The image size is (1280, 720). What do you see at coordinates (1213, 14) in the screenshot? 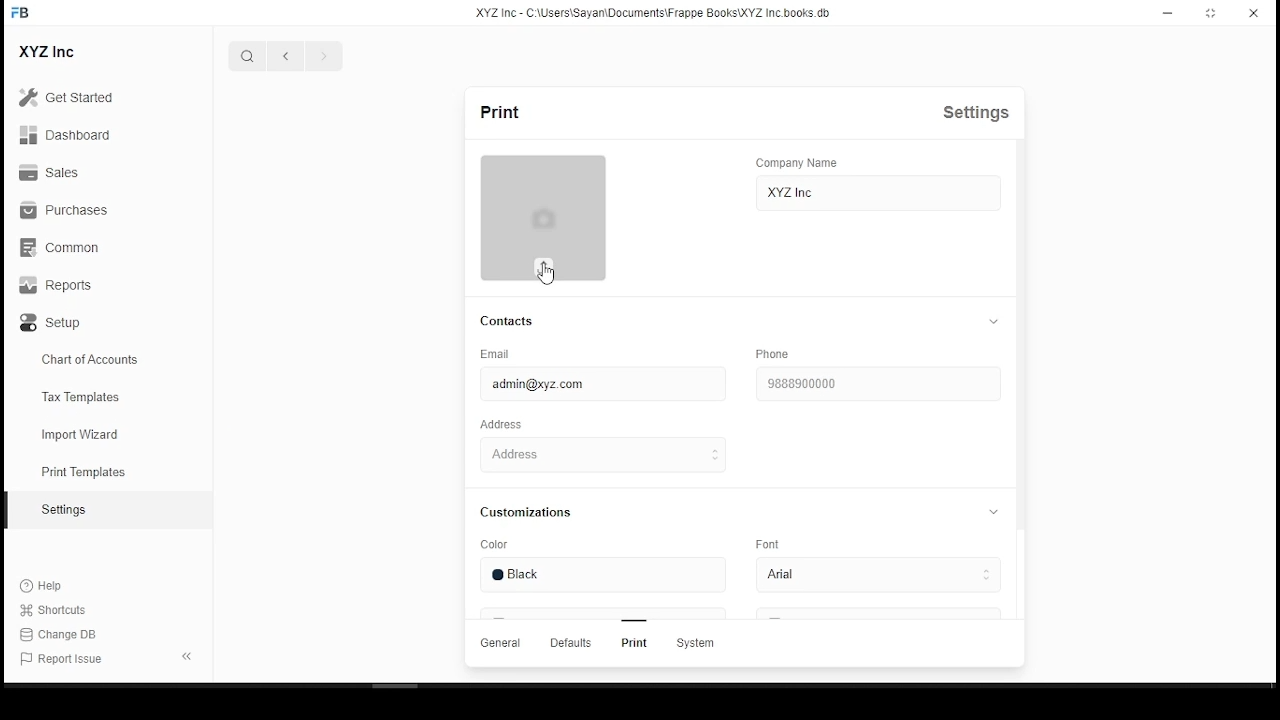
I see `Maximize` at bounding box center [1213, 14].